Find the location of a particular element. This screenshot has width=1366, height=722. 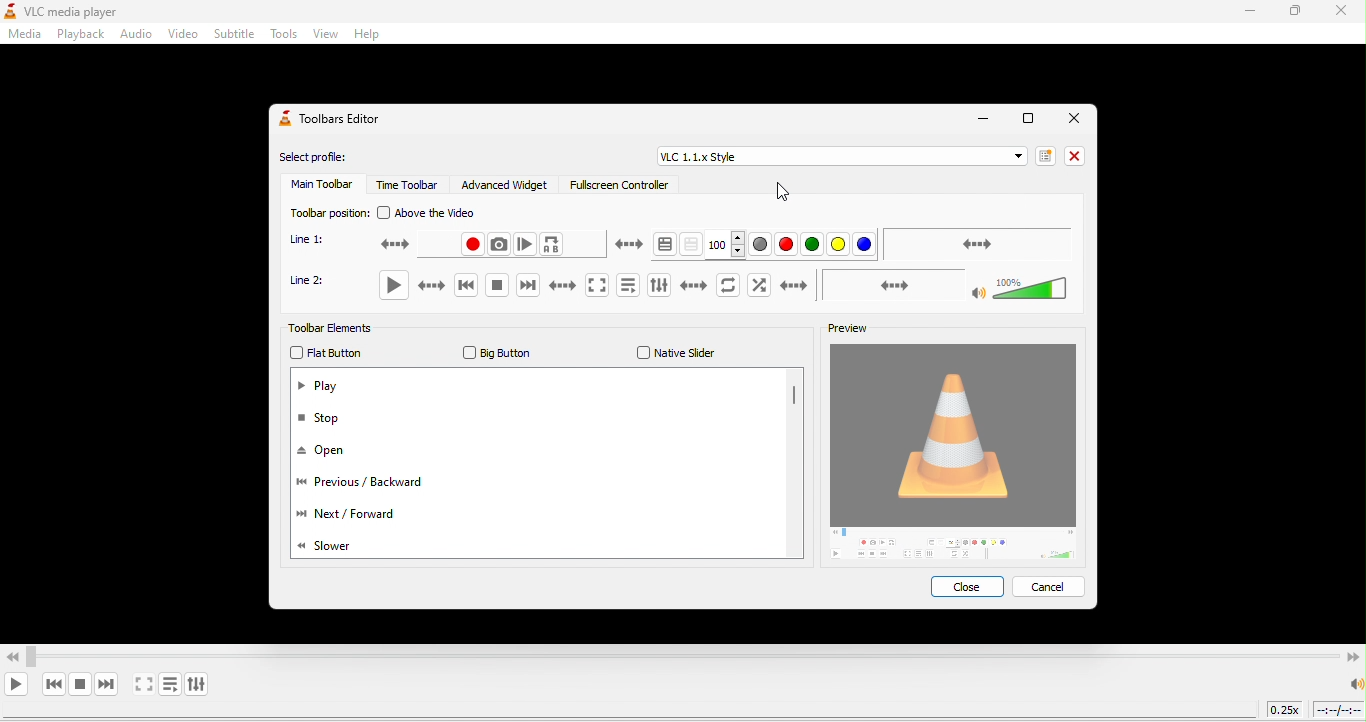

subtitle is located at coordinates (234, 35).